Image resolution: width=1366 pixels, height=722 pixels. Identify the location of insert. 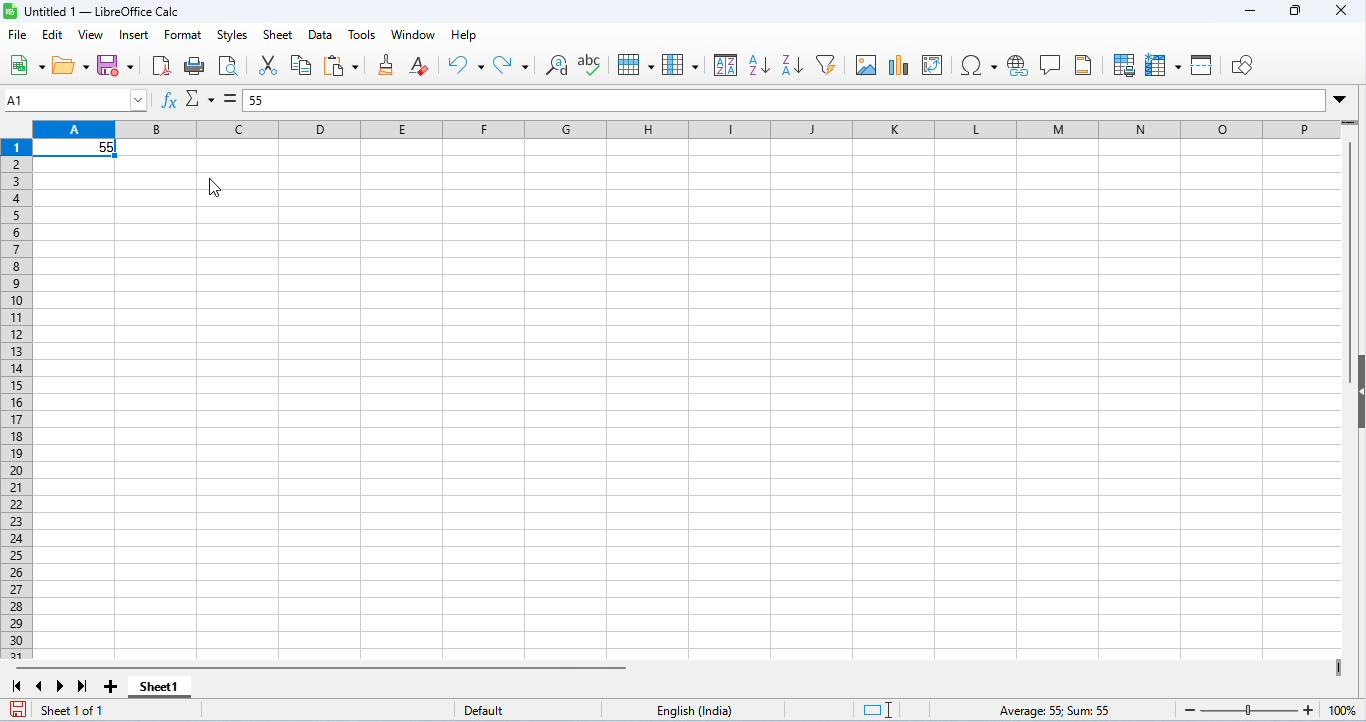
(132, 36).